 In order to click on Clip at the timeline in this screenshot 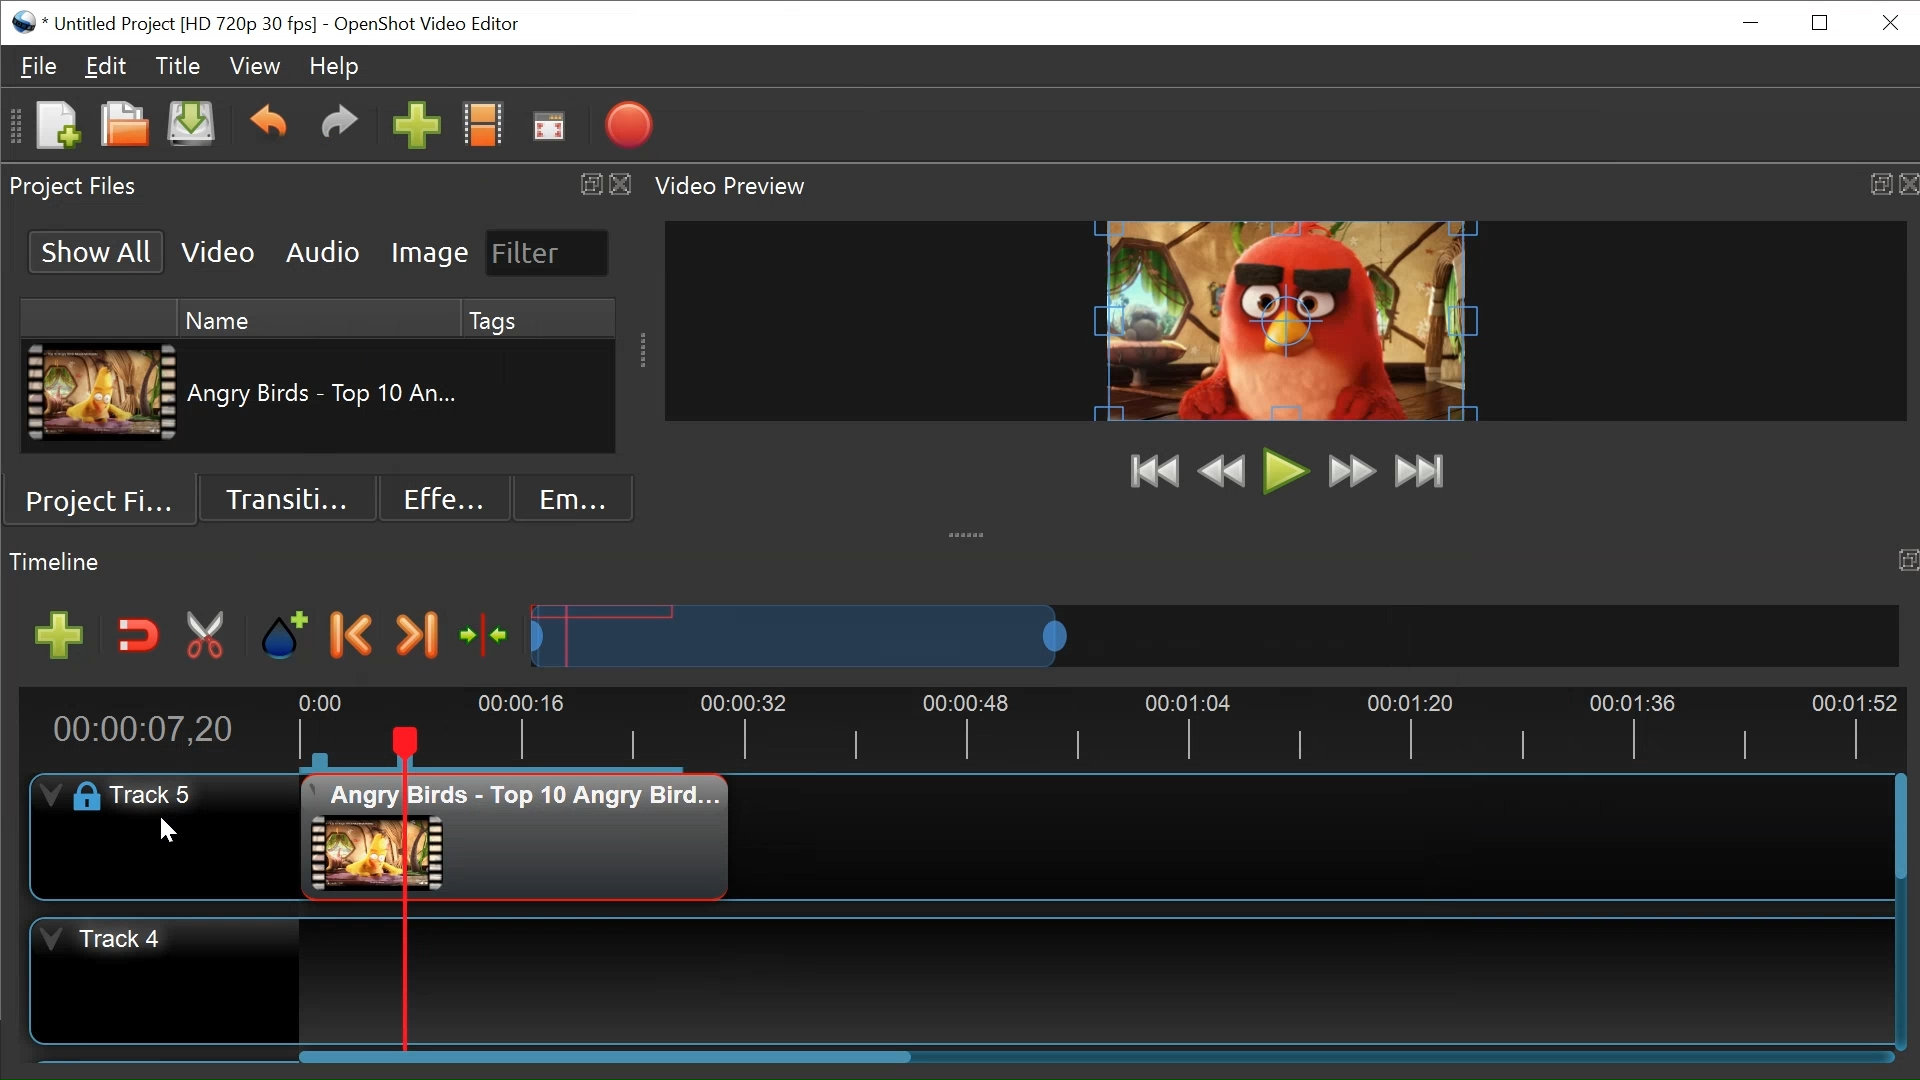, I will do `click(517, 837)`.